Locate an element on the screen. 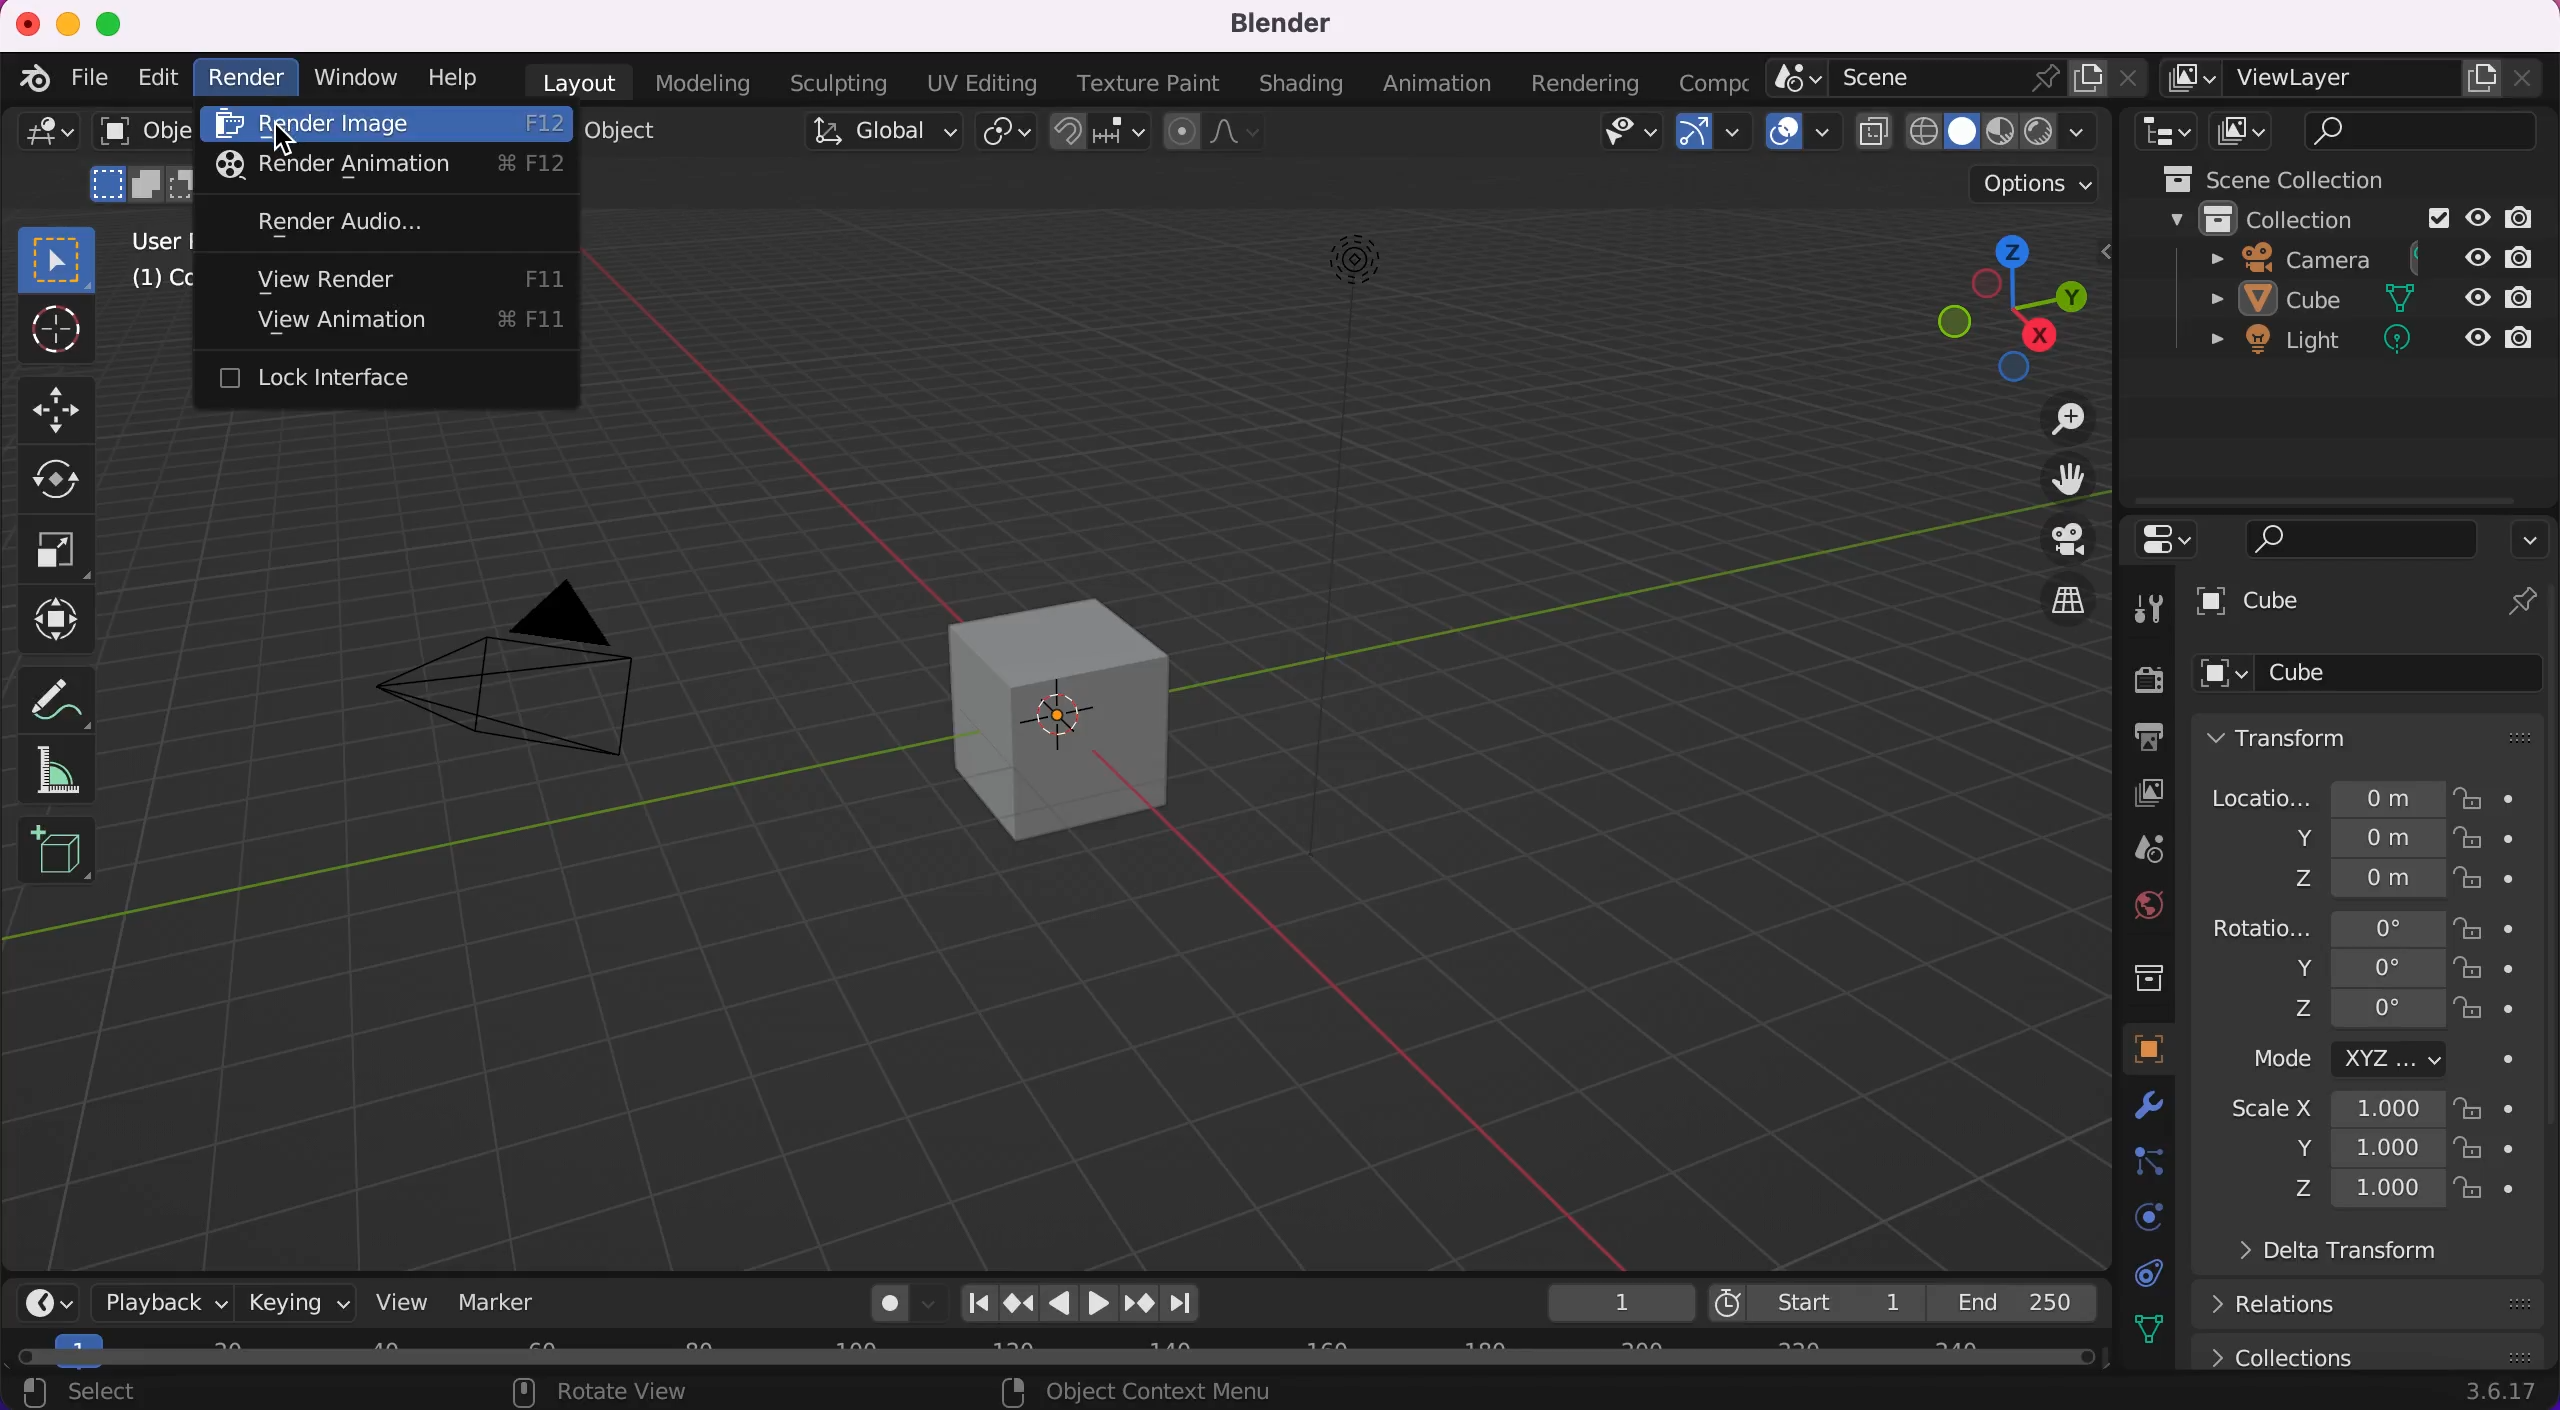 The height and width of the screenshot is (1410, 2560). constraints is located at coordinates (2145, 1272).